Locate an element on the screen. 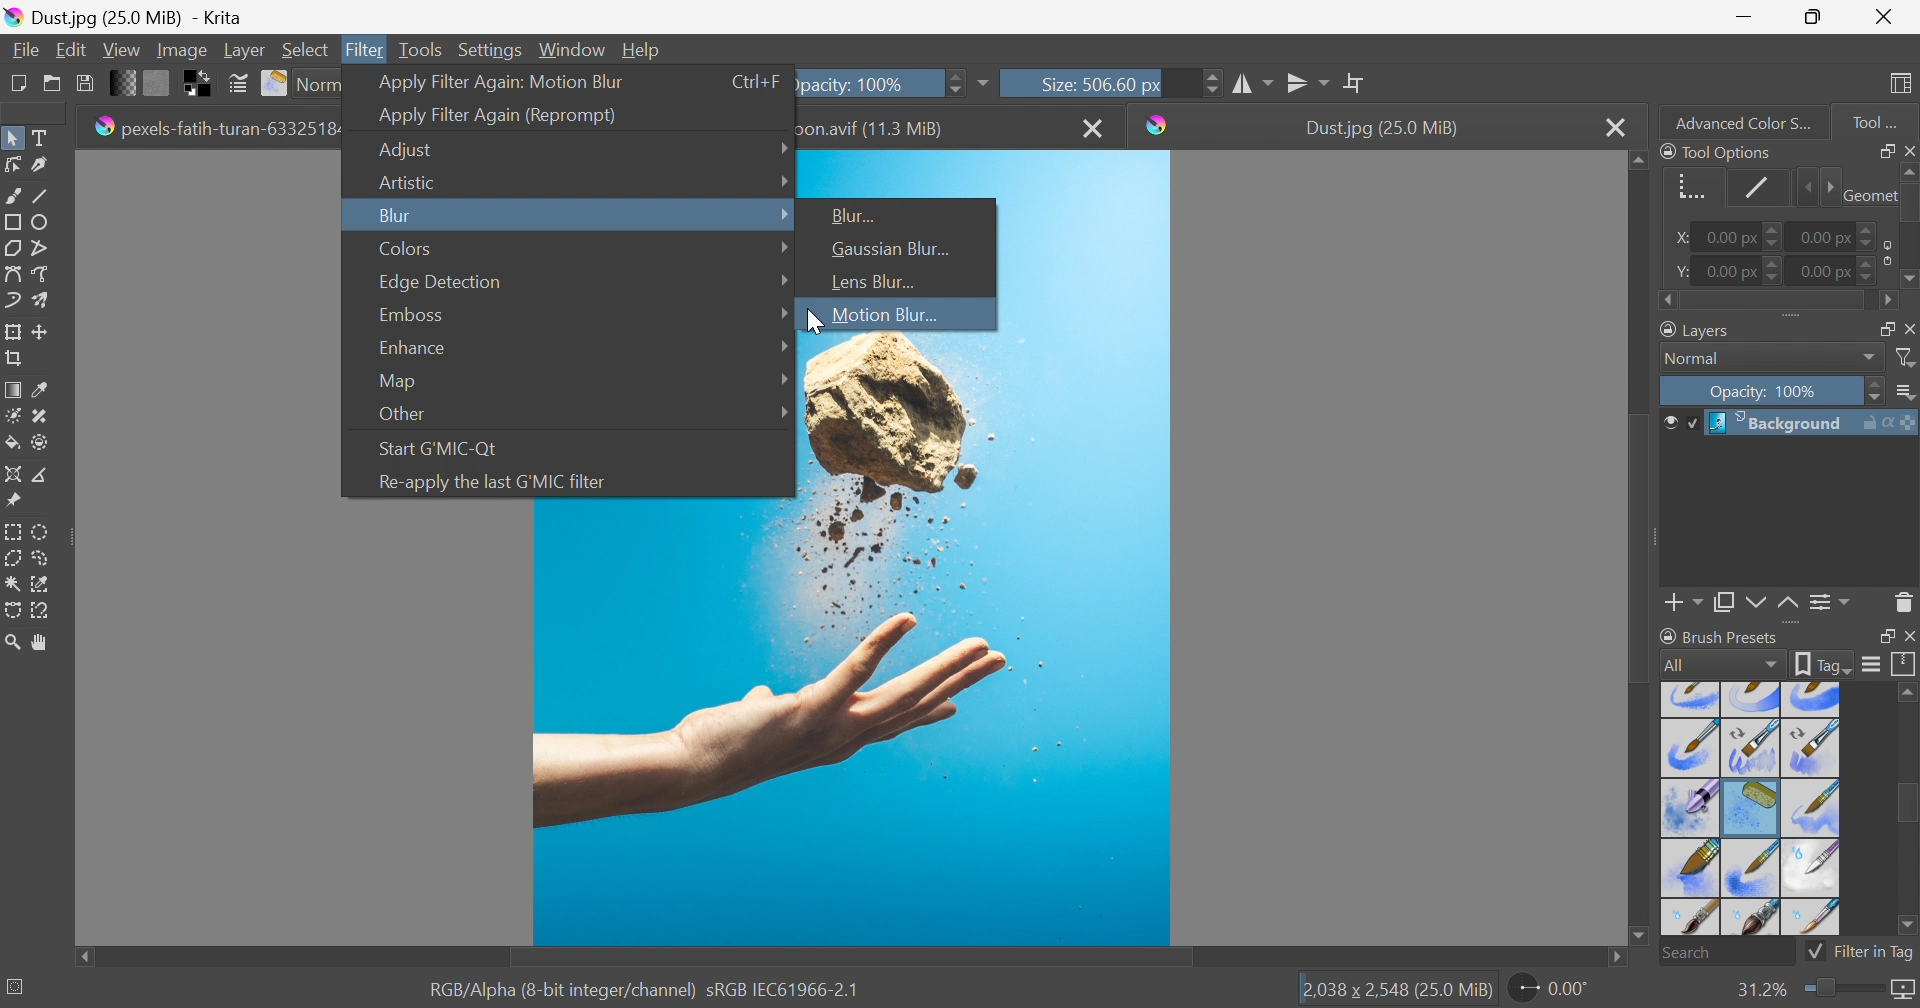  Blur... is located at coordinates (857, 215).